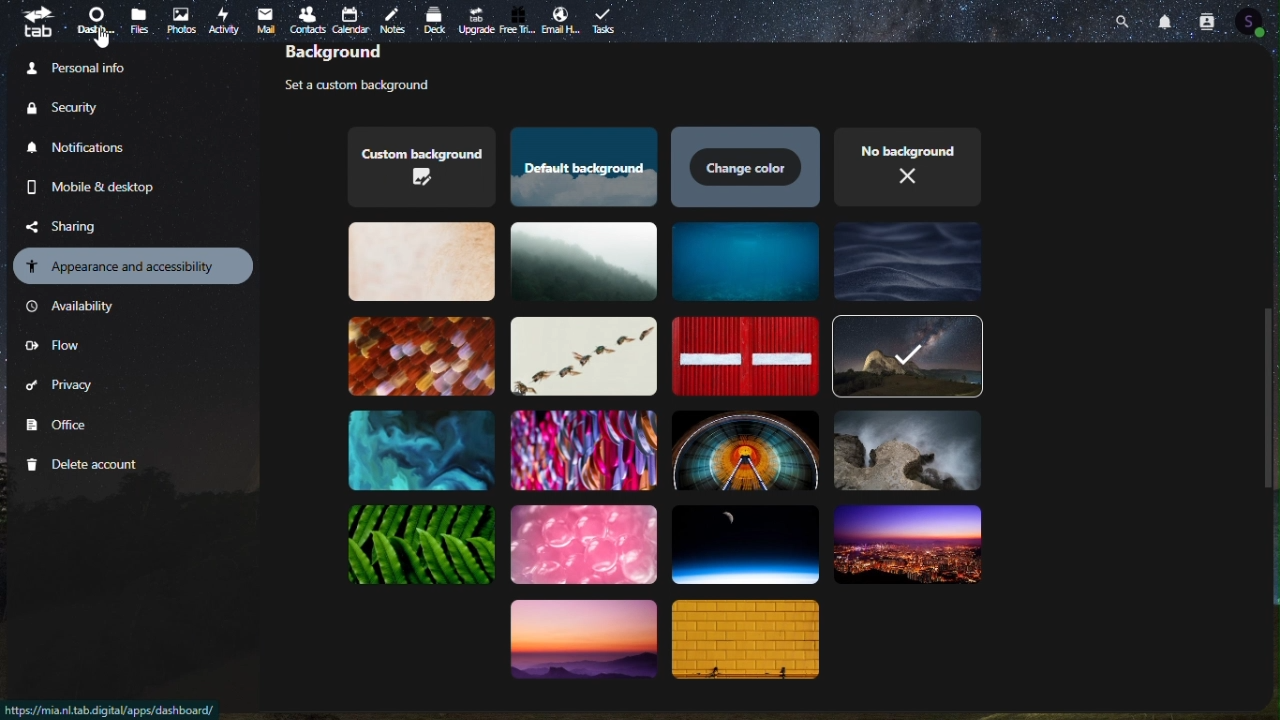 This screenshot has height=720, width=1280. Describe the element at coordinates (747, 167) in the screenshot. I see `Themes` at that location.